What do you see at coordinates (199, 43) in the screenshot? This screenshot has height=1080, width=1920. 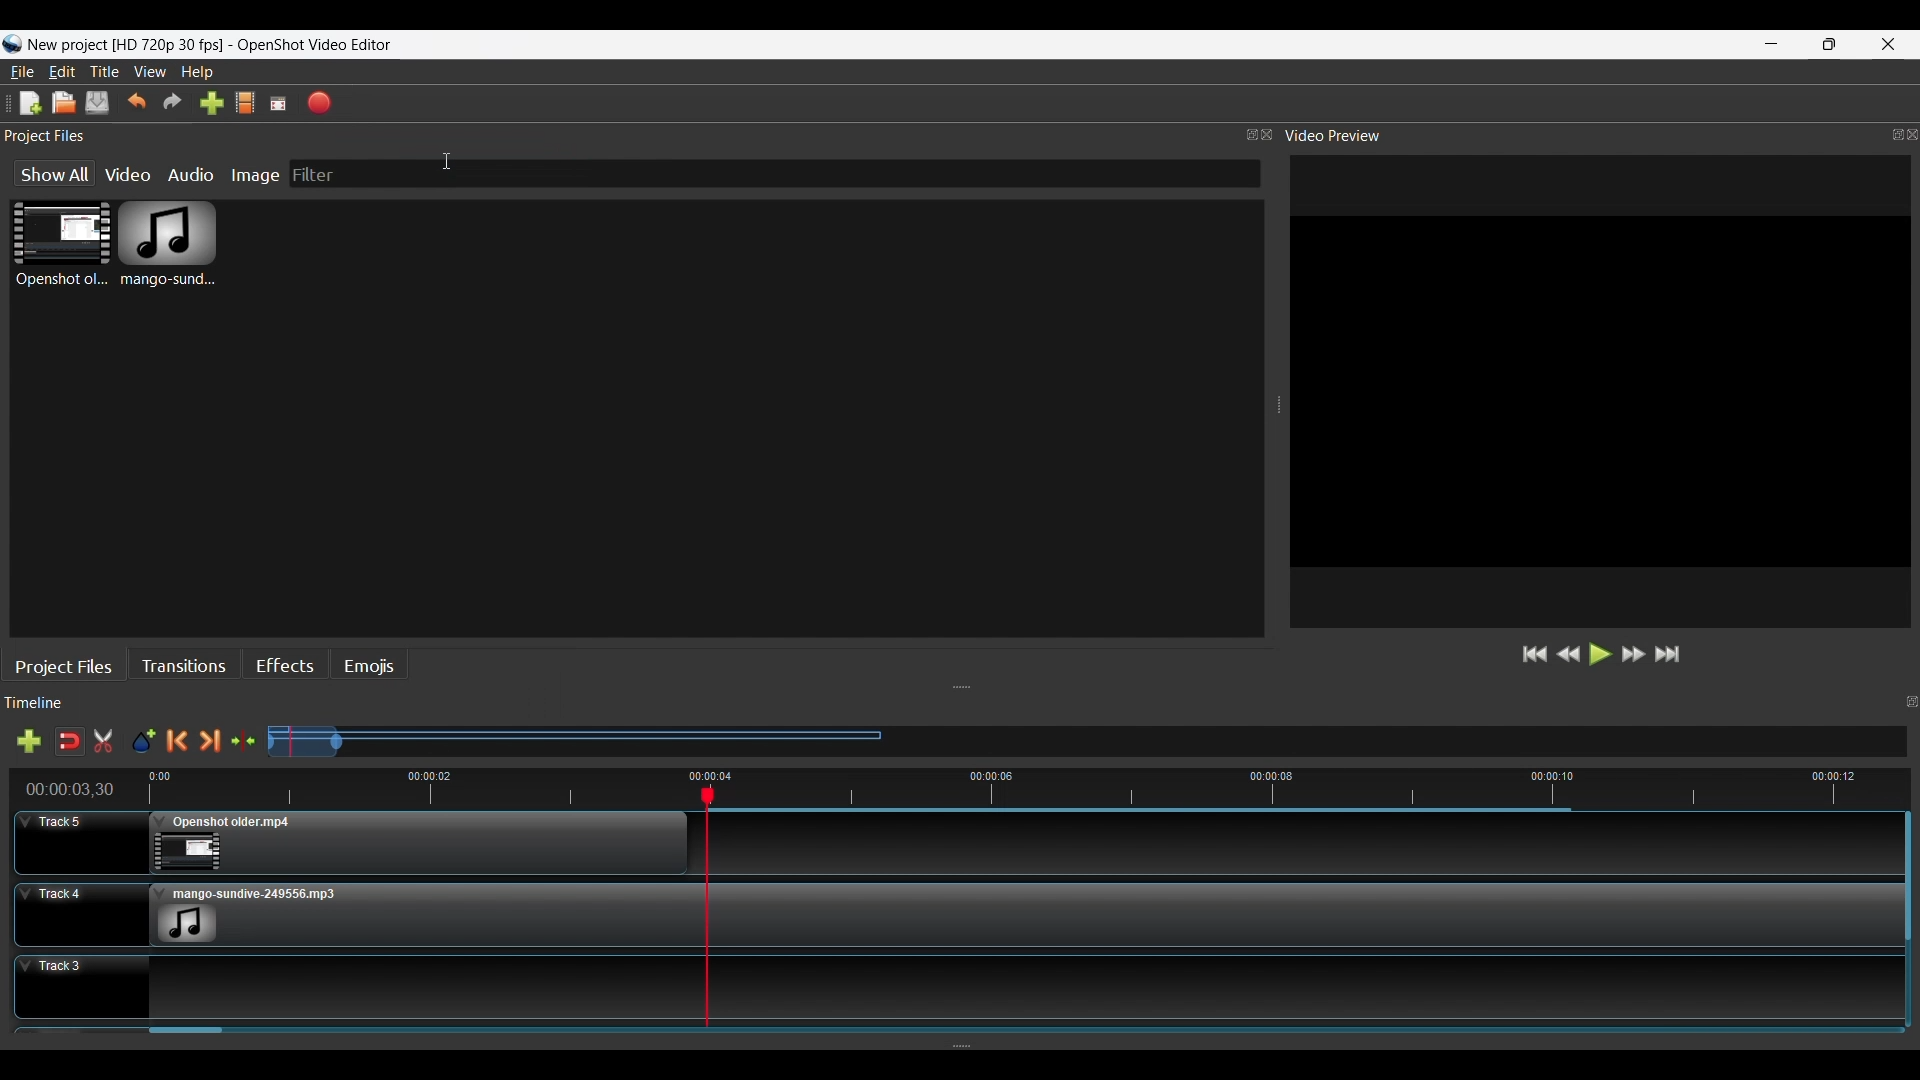 I see `Logo` at bounding box center [199, 43].